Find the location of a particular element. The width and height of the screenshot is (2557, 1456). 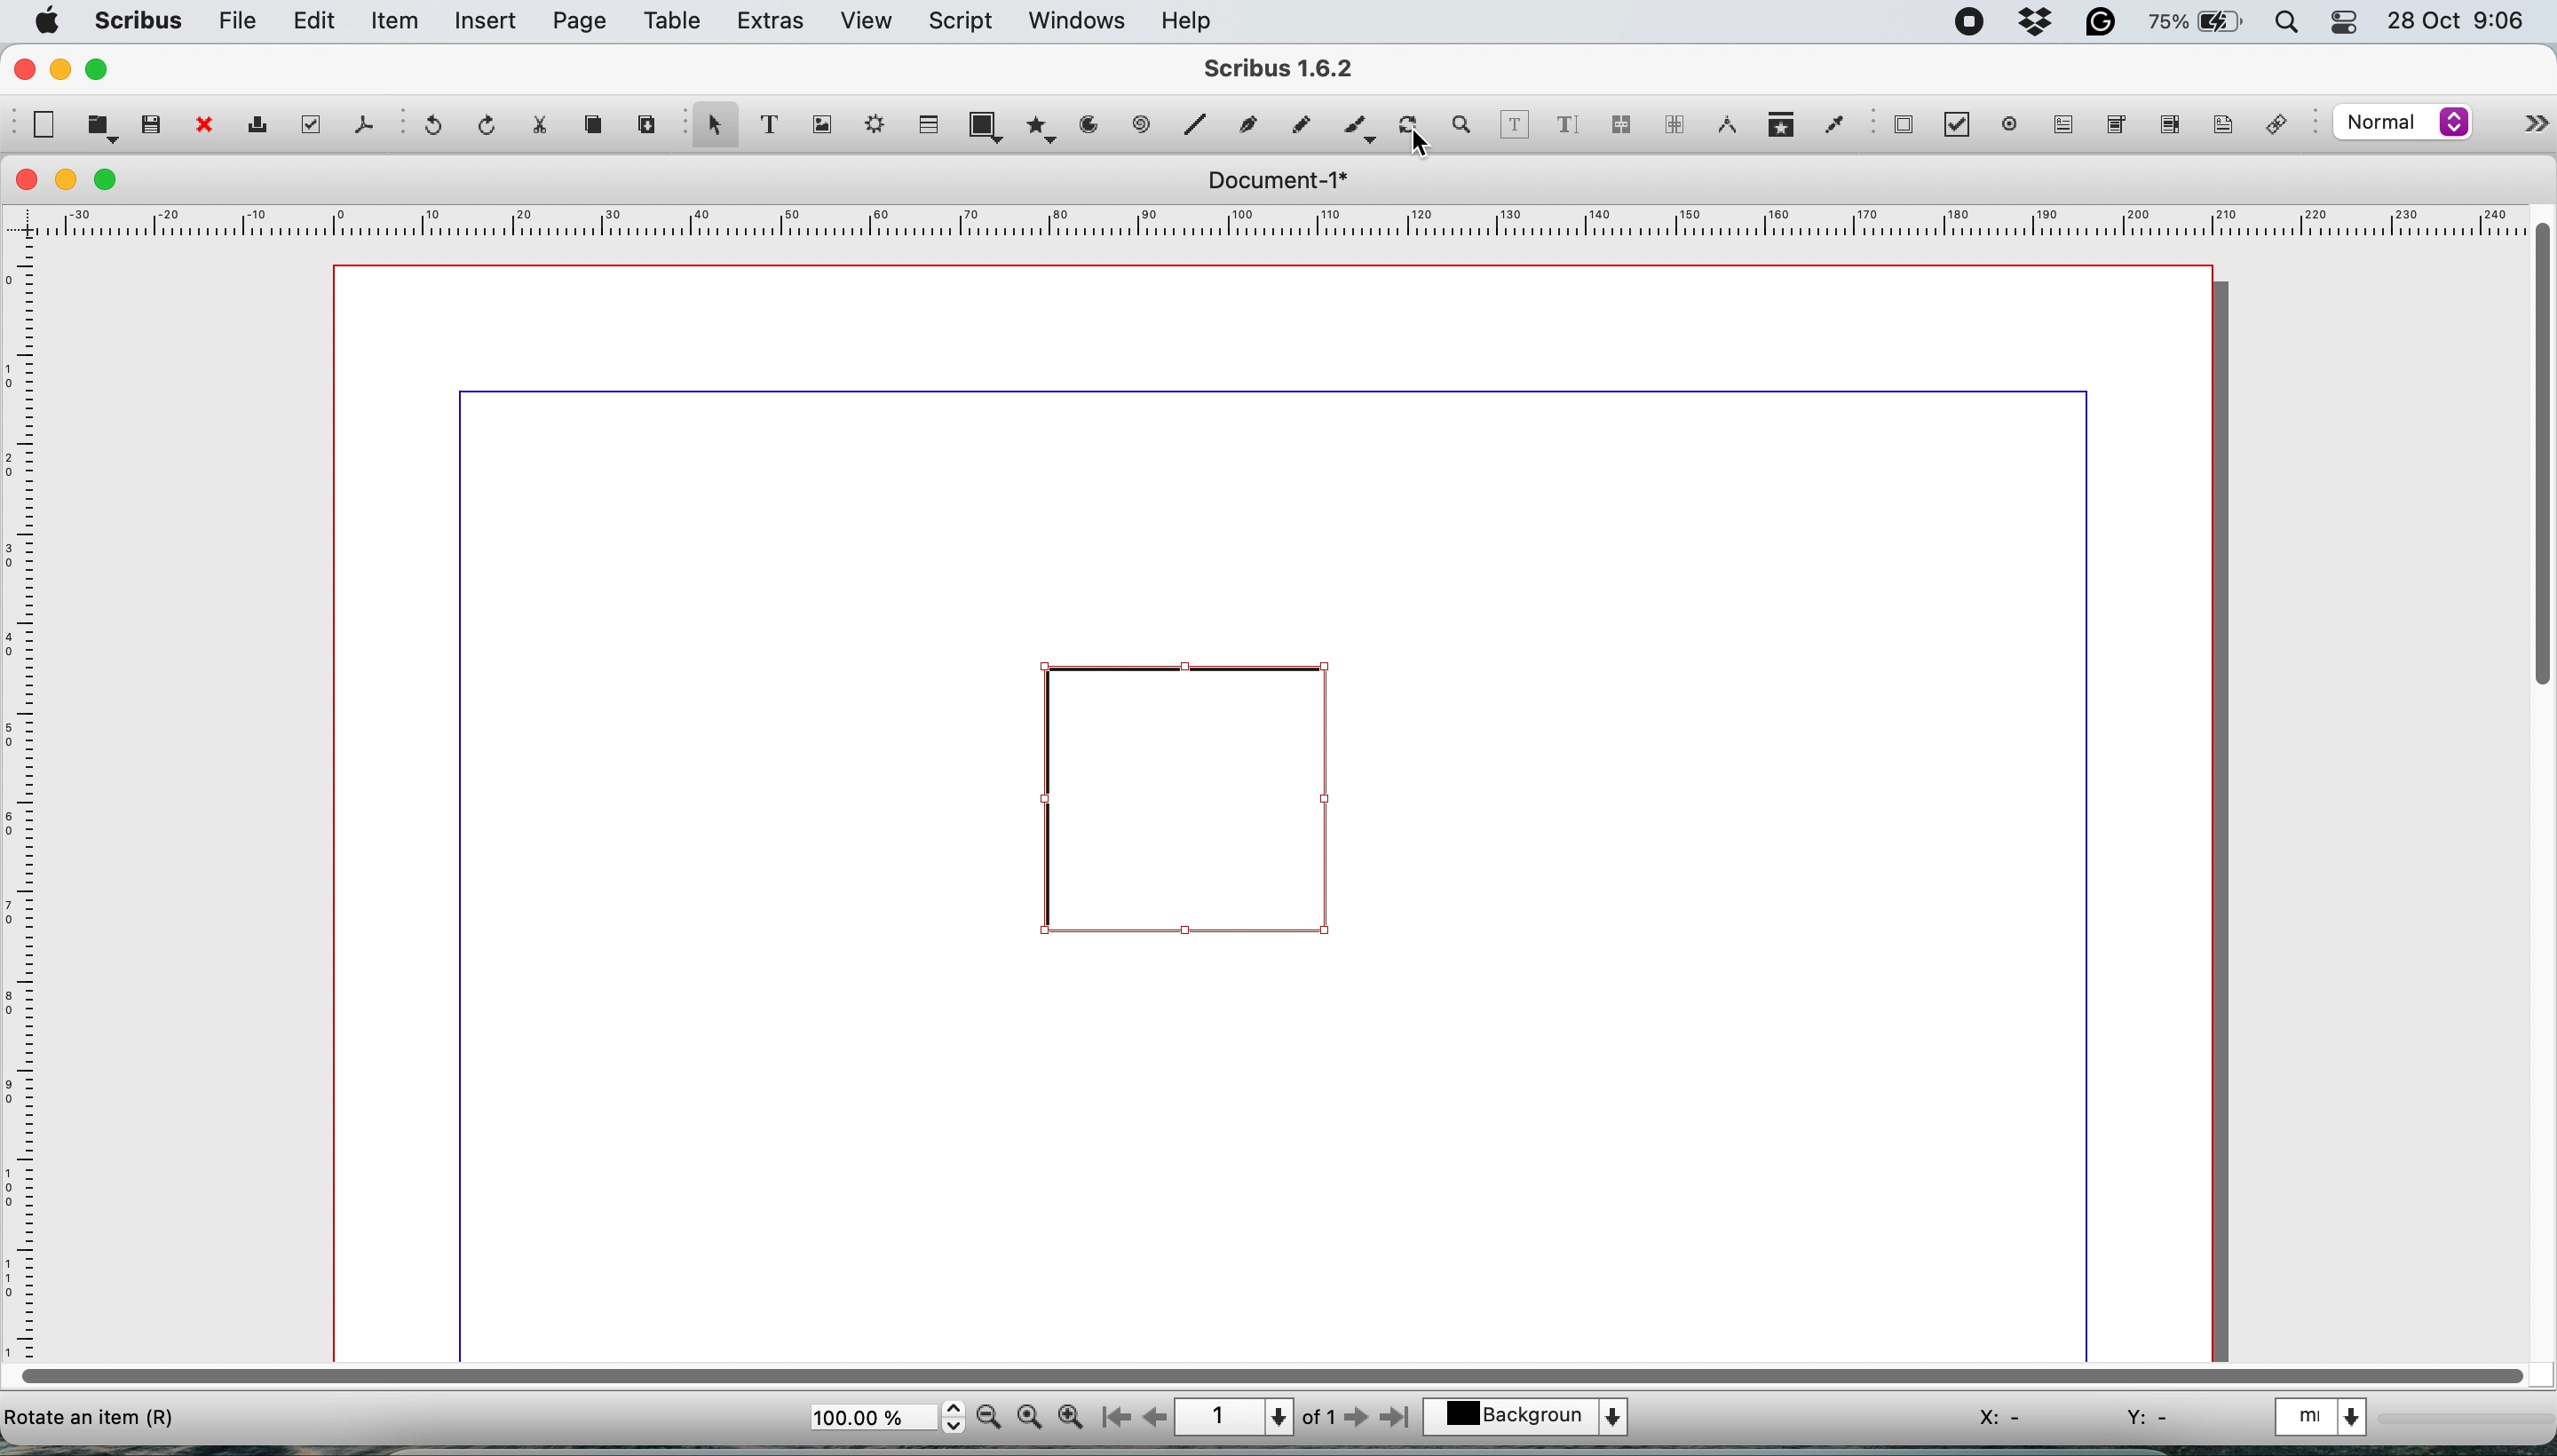

rotate is located at coordinates (1411, 118).